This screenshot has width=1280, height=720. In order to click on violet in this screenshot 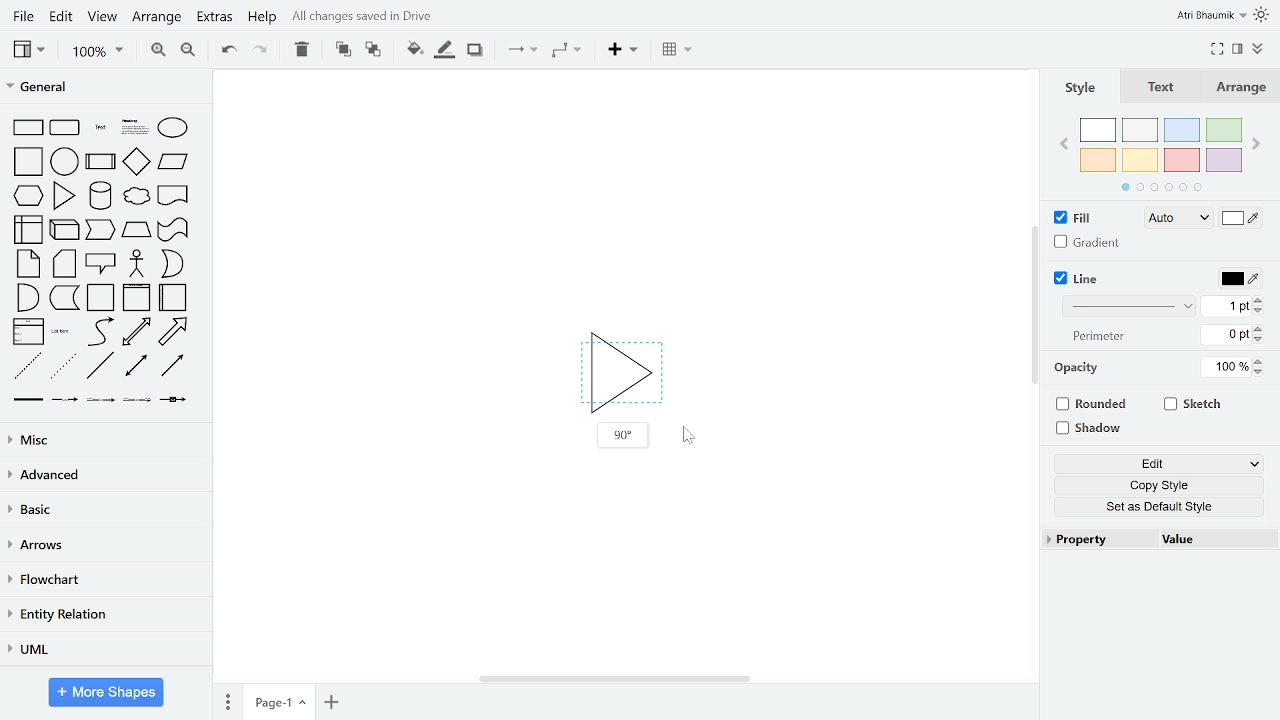, I will do `click(1225, 161)`.